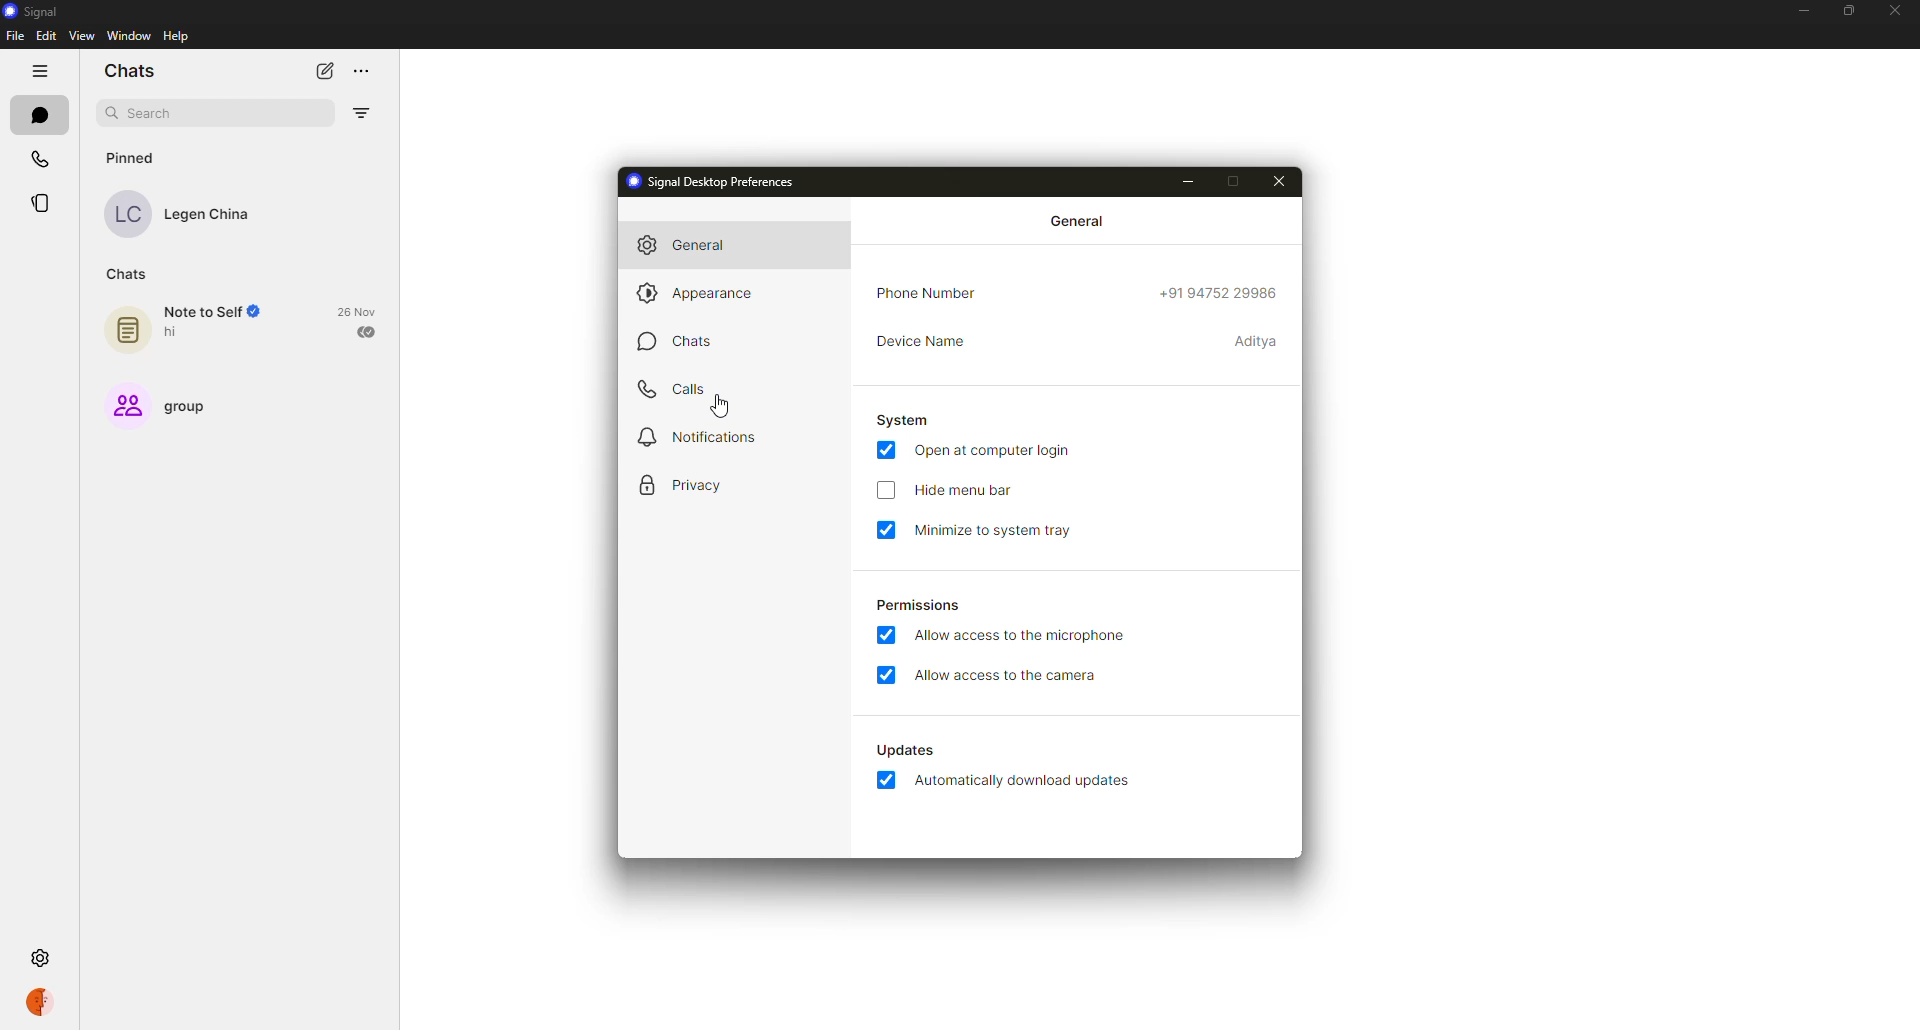  Describe the element at coordinates (195, 405) in the screenshot. I see `group` at that location.